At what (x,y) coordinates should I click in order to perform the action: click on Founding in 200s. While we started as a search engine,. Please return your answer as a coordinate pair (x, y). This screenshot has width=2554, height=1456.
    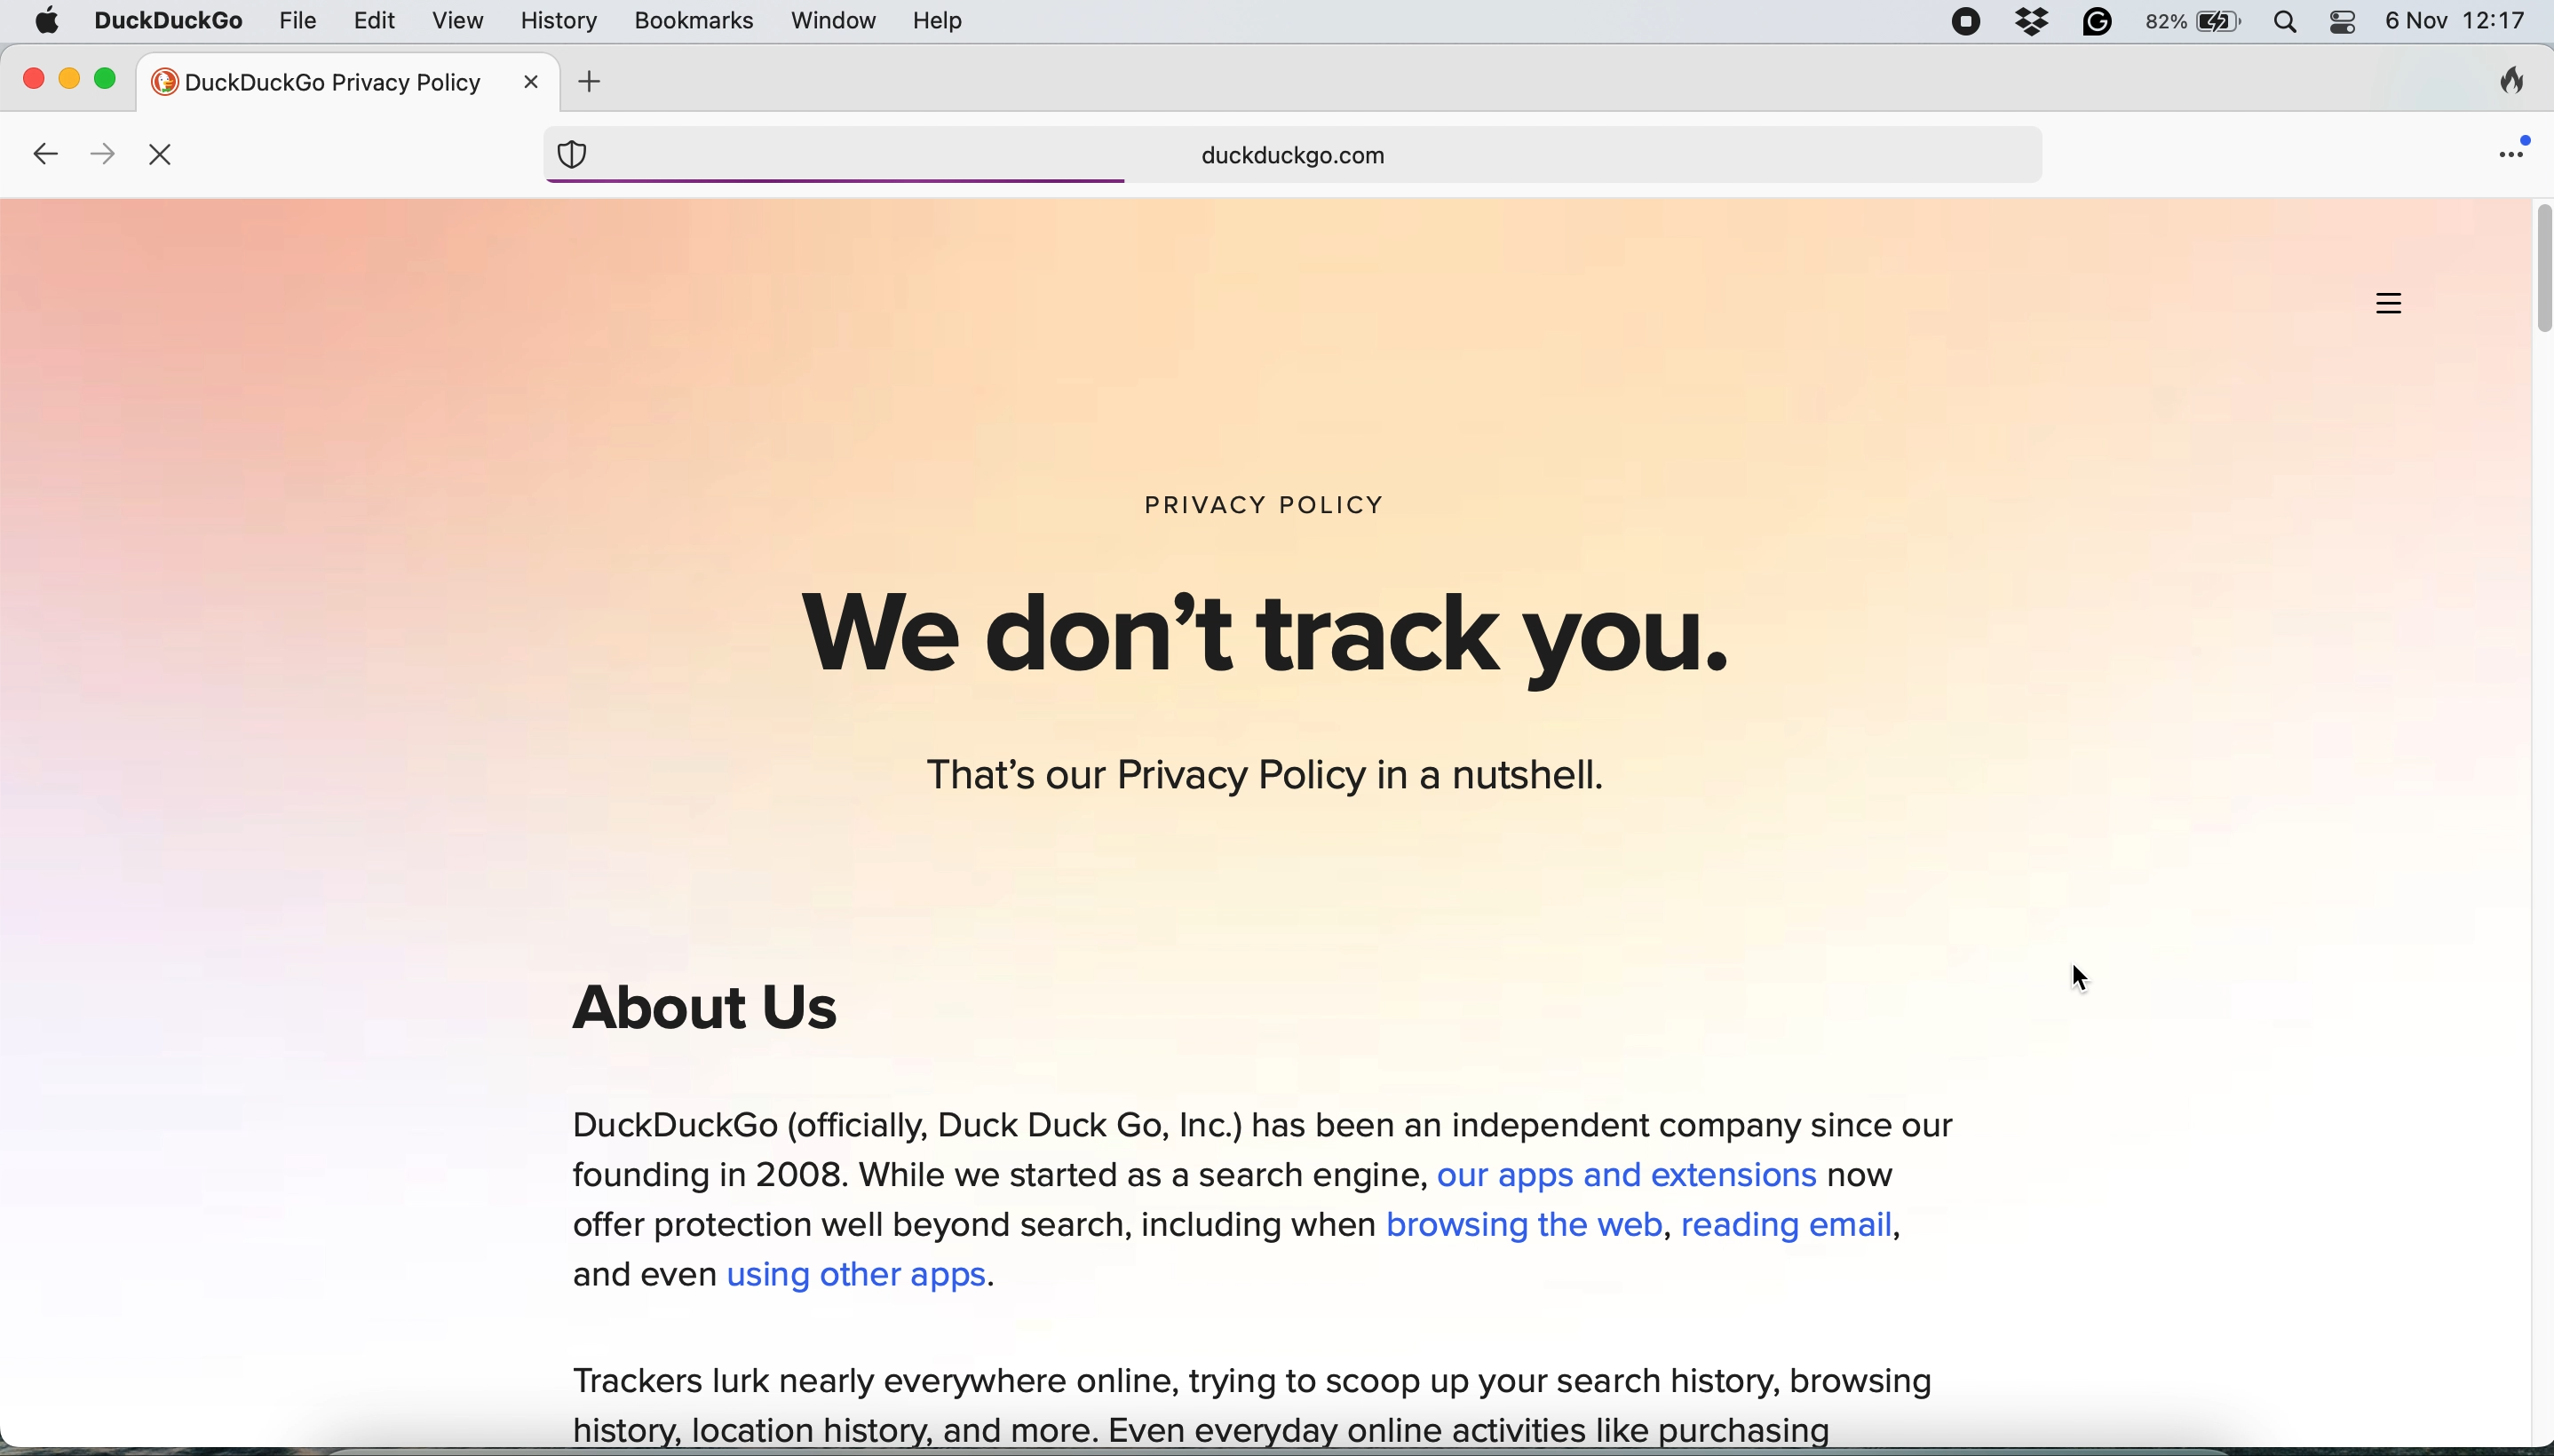
    Looking at the image, I should click on (992, 1175).